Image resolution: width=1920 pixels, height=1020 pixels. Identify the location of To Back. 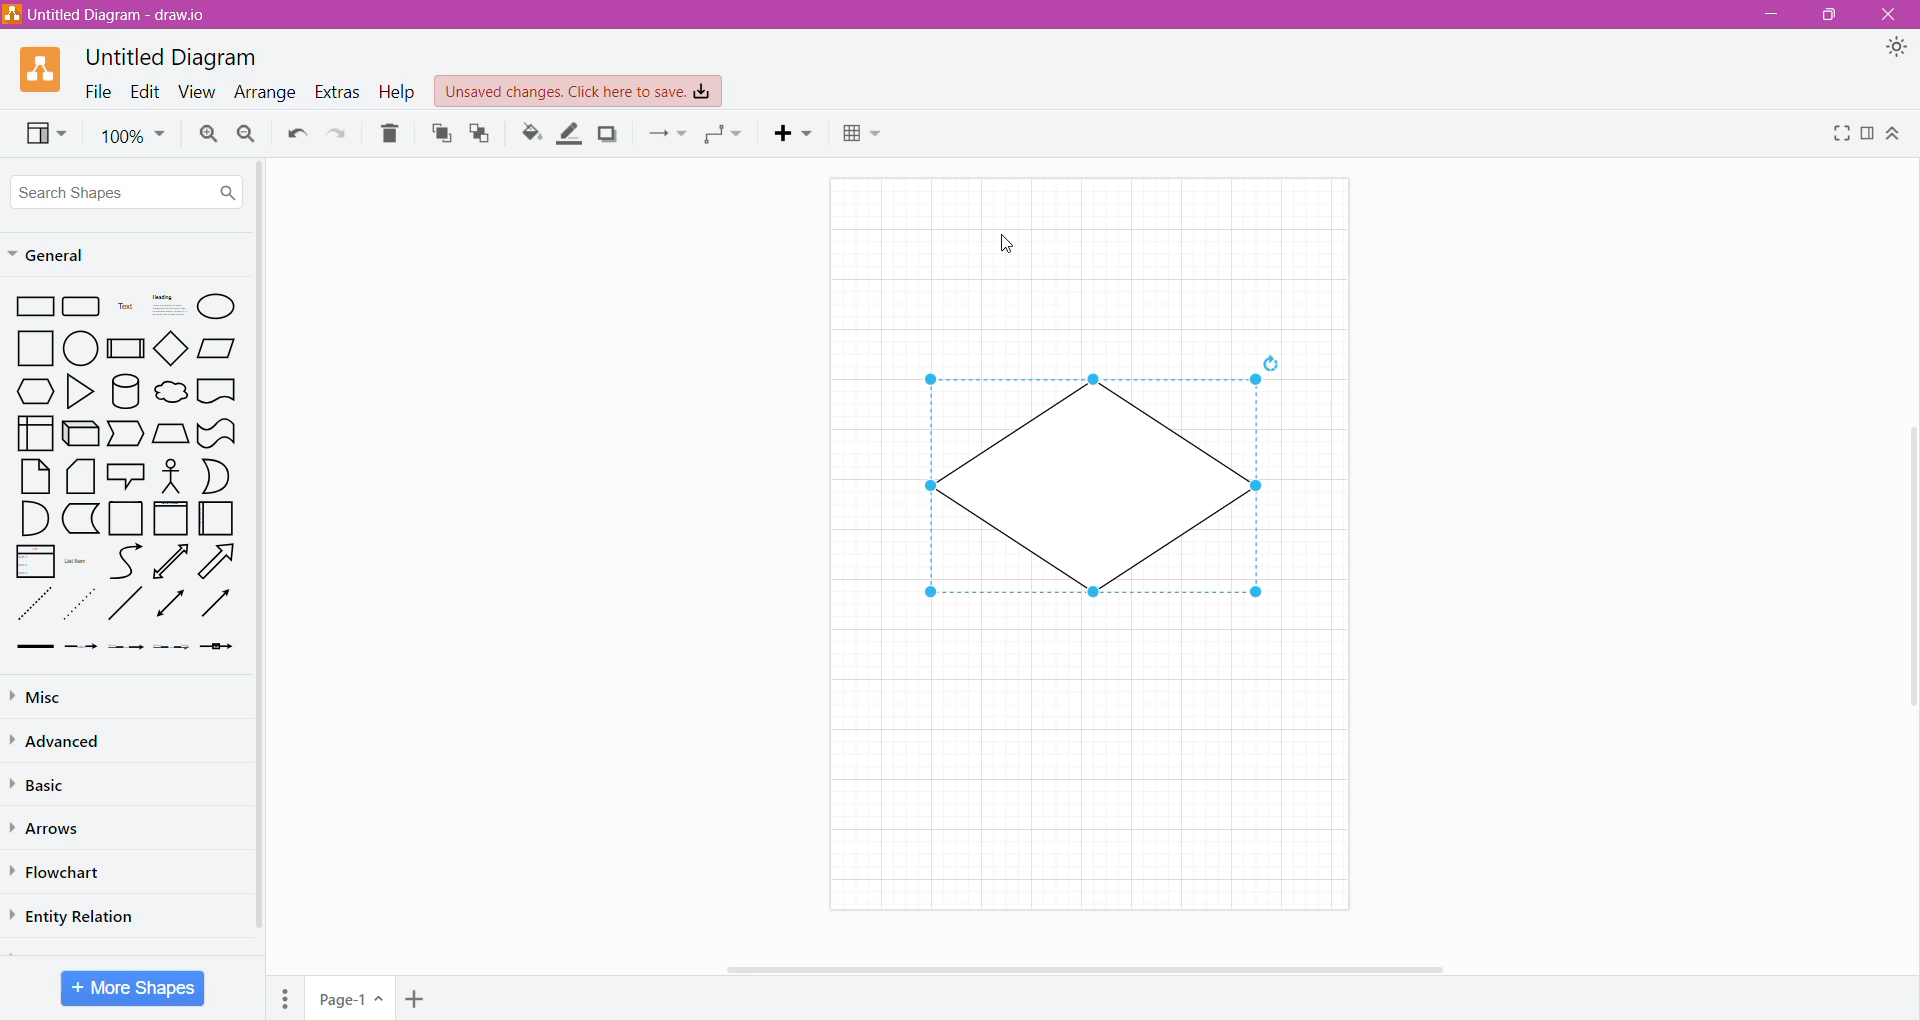
(481, 133).